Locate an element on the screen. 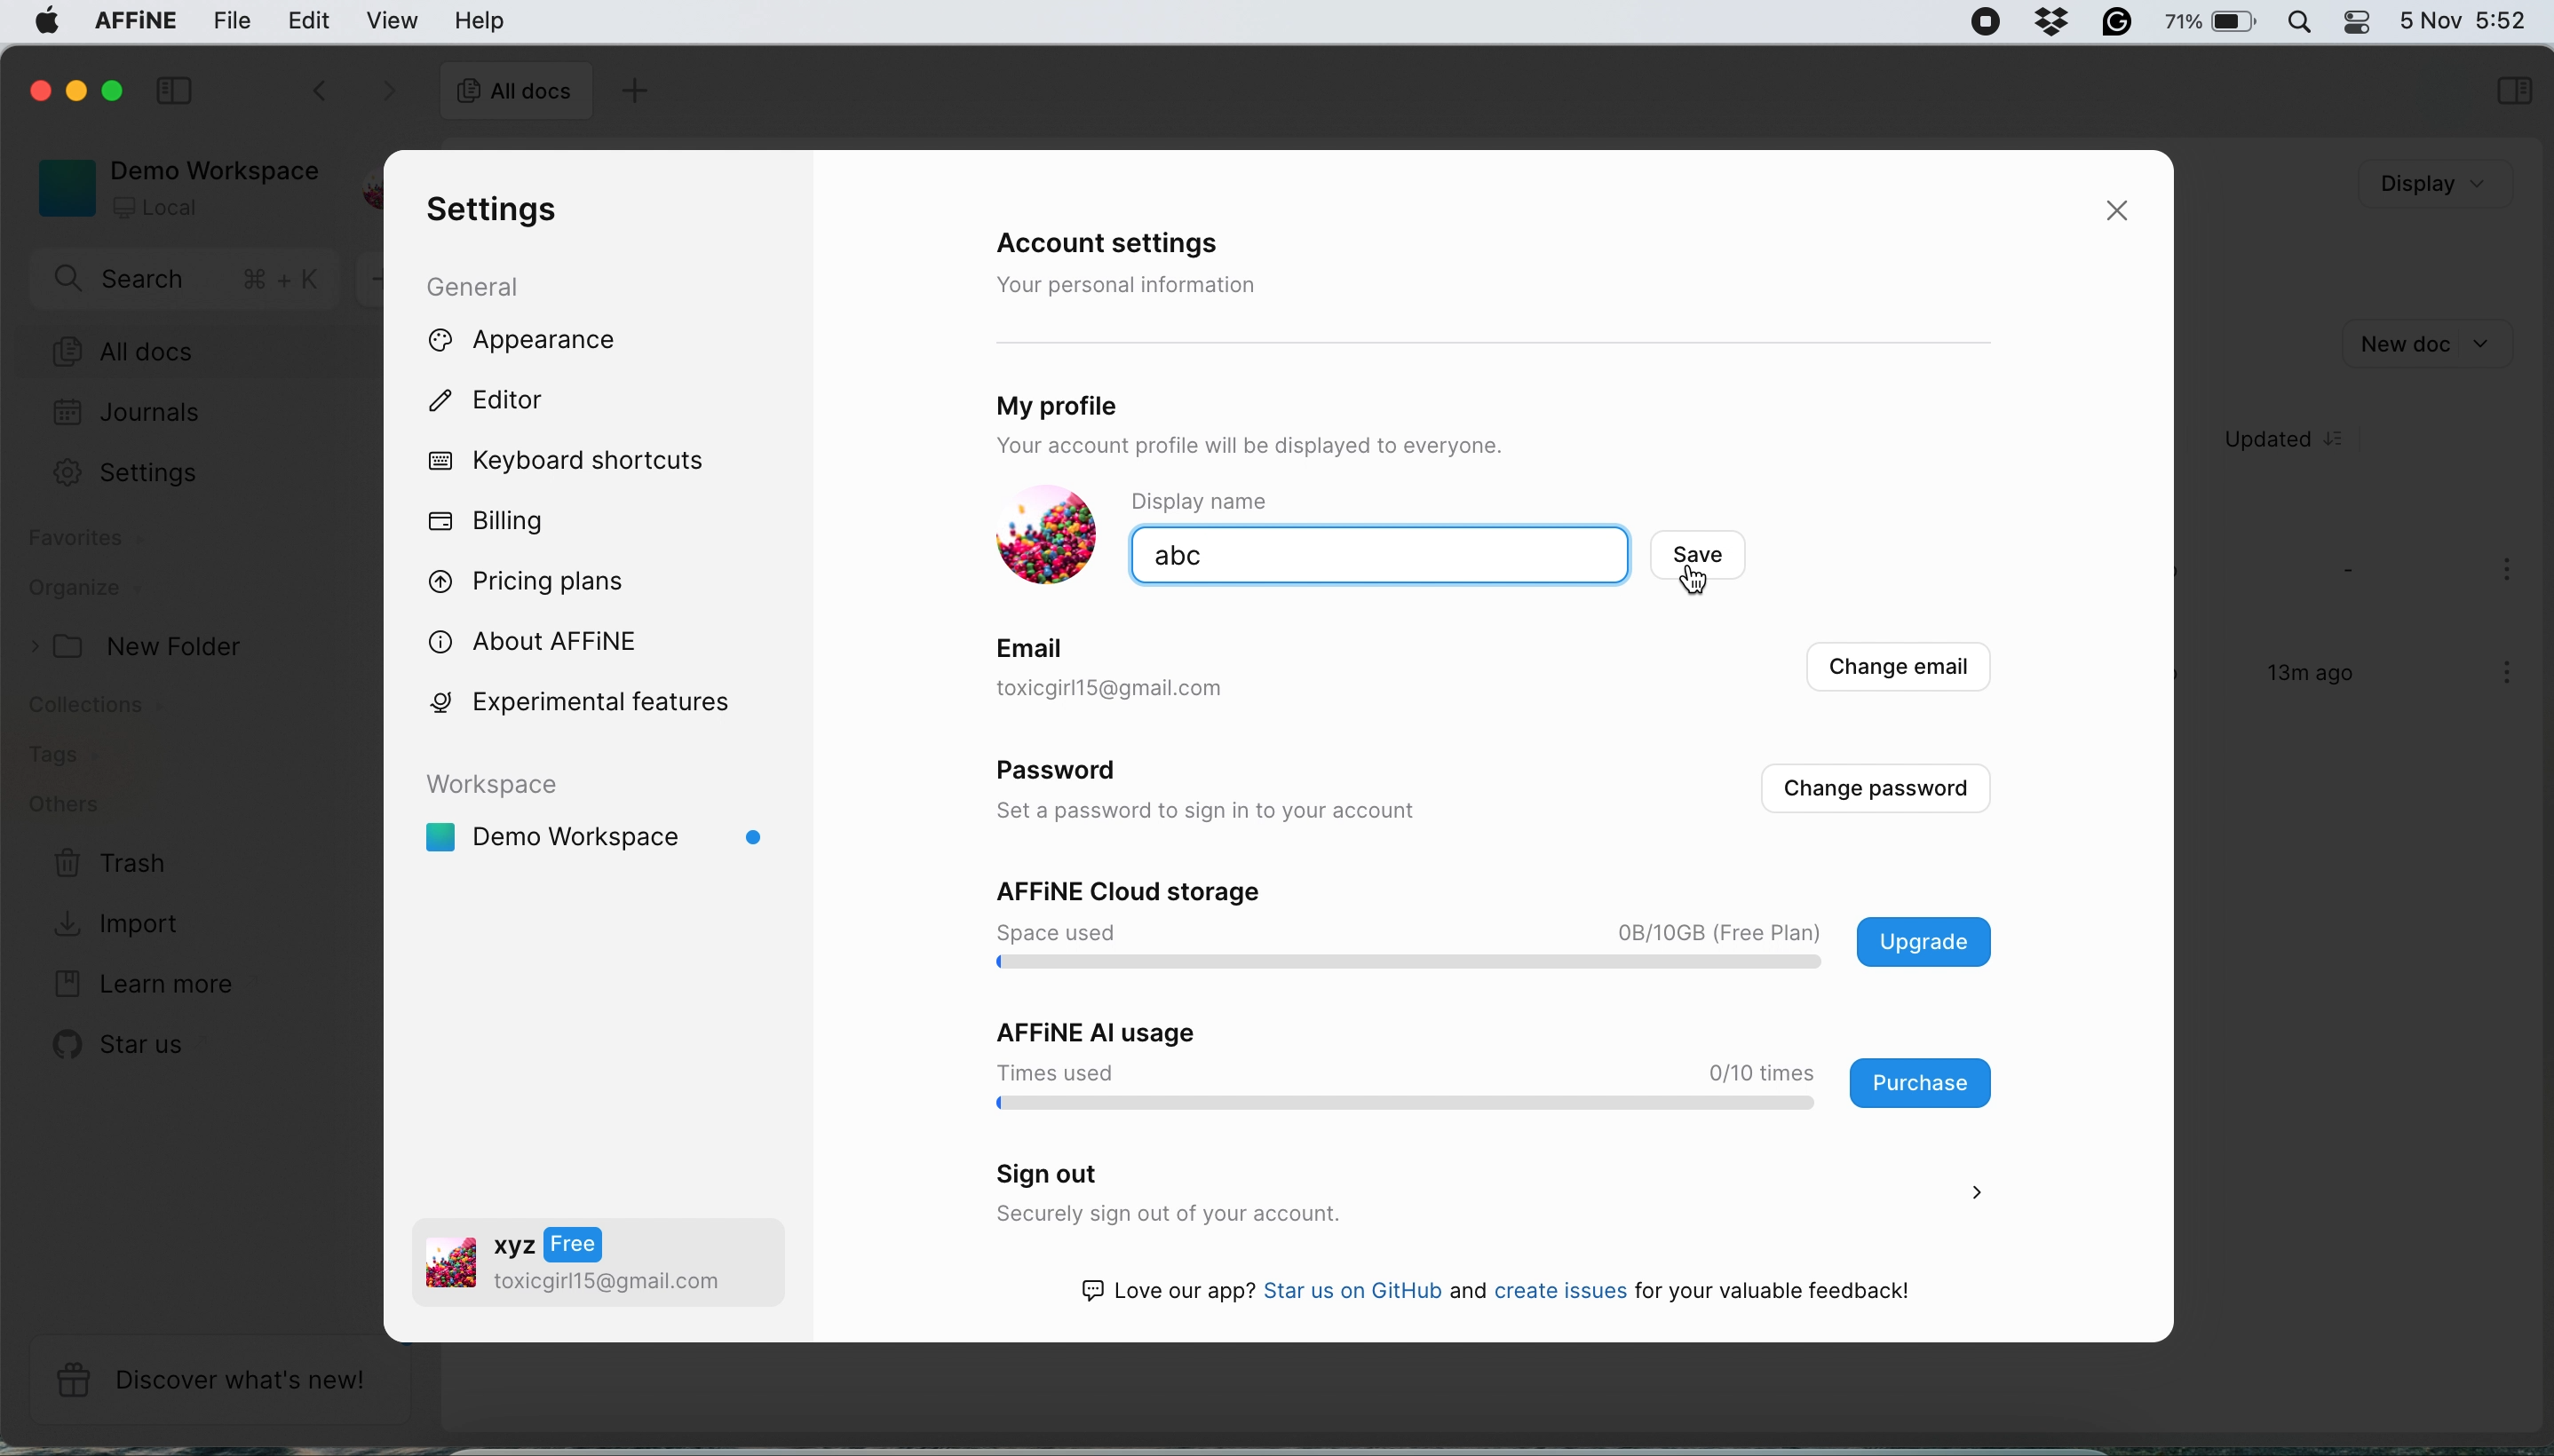 The height and width of the screenshot is (1456, 2554). abc is located at coordinates (1258, 556).